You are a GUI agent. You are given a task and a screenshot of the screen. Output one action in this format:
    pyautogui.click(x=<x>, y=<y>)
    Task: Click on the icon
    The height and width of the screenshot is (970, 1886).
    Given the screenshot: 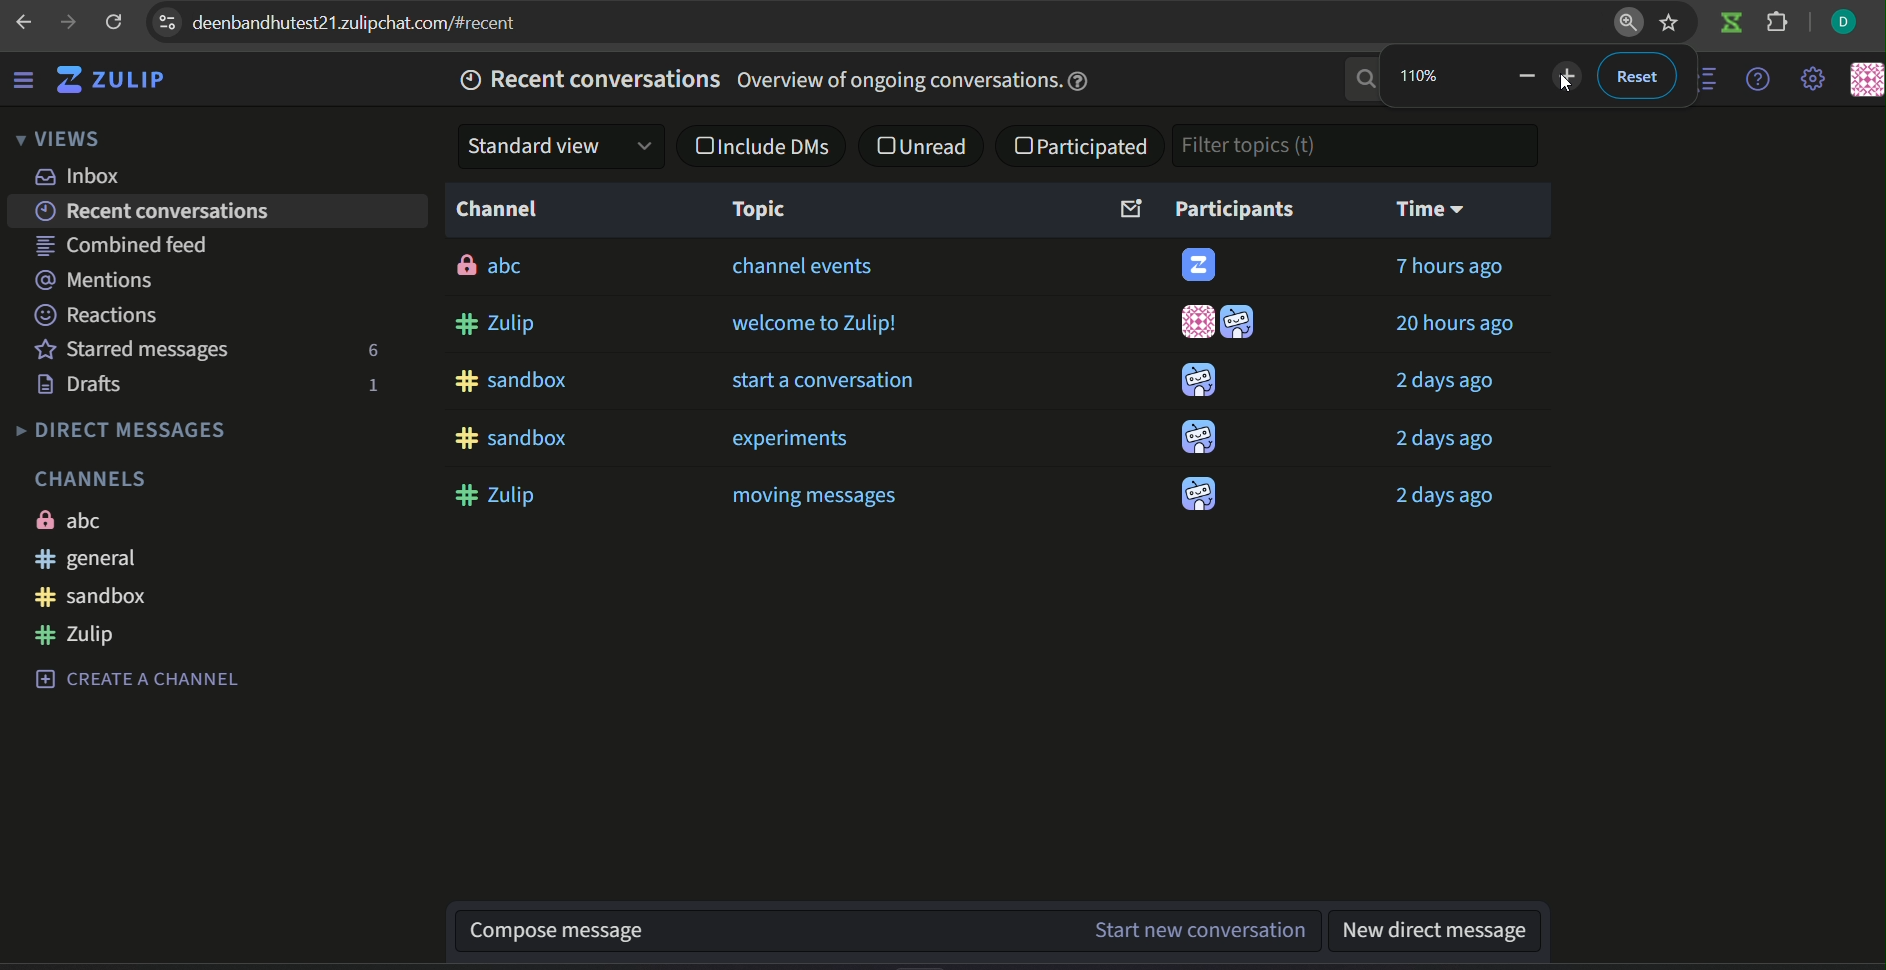 What is the action you would take?
    pyautogui.click(x=1864, y=80)
    